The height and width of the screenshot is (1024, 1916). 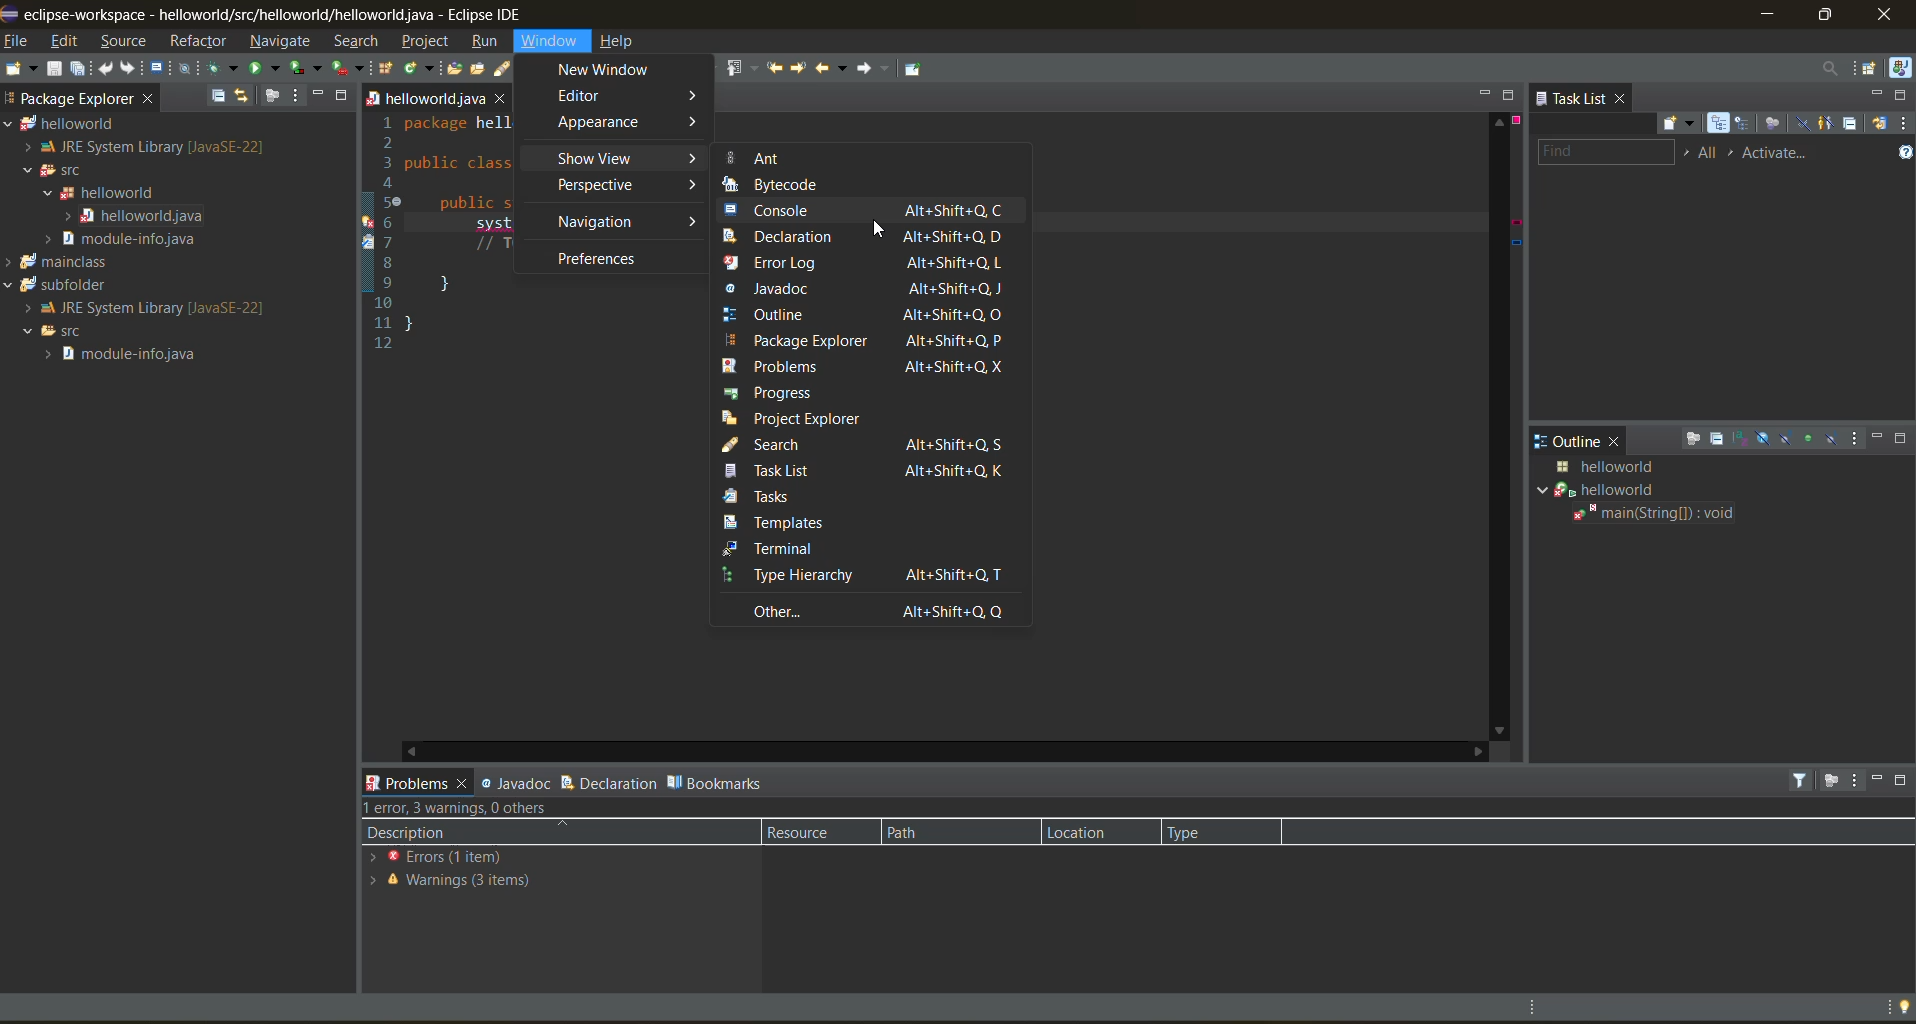 I want to click on new java class, so click(x=419, y=70).